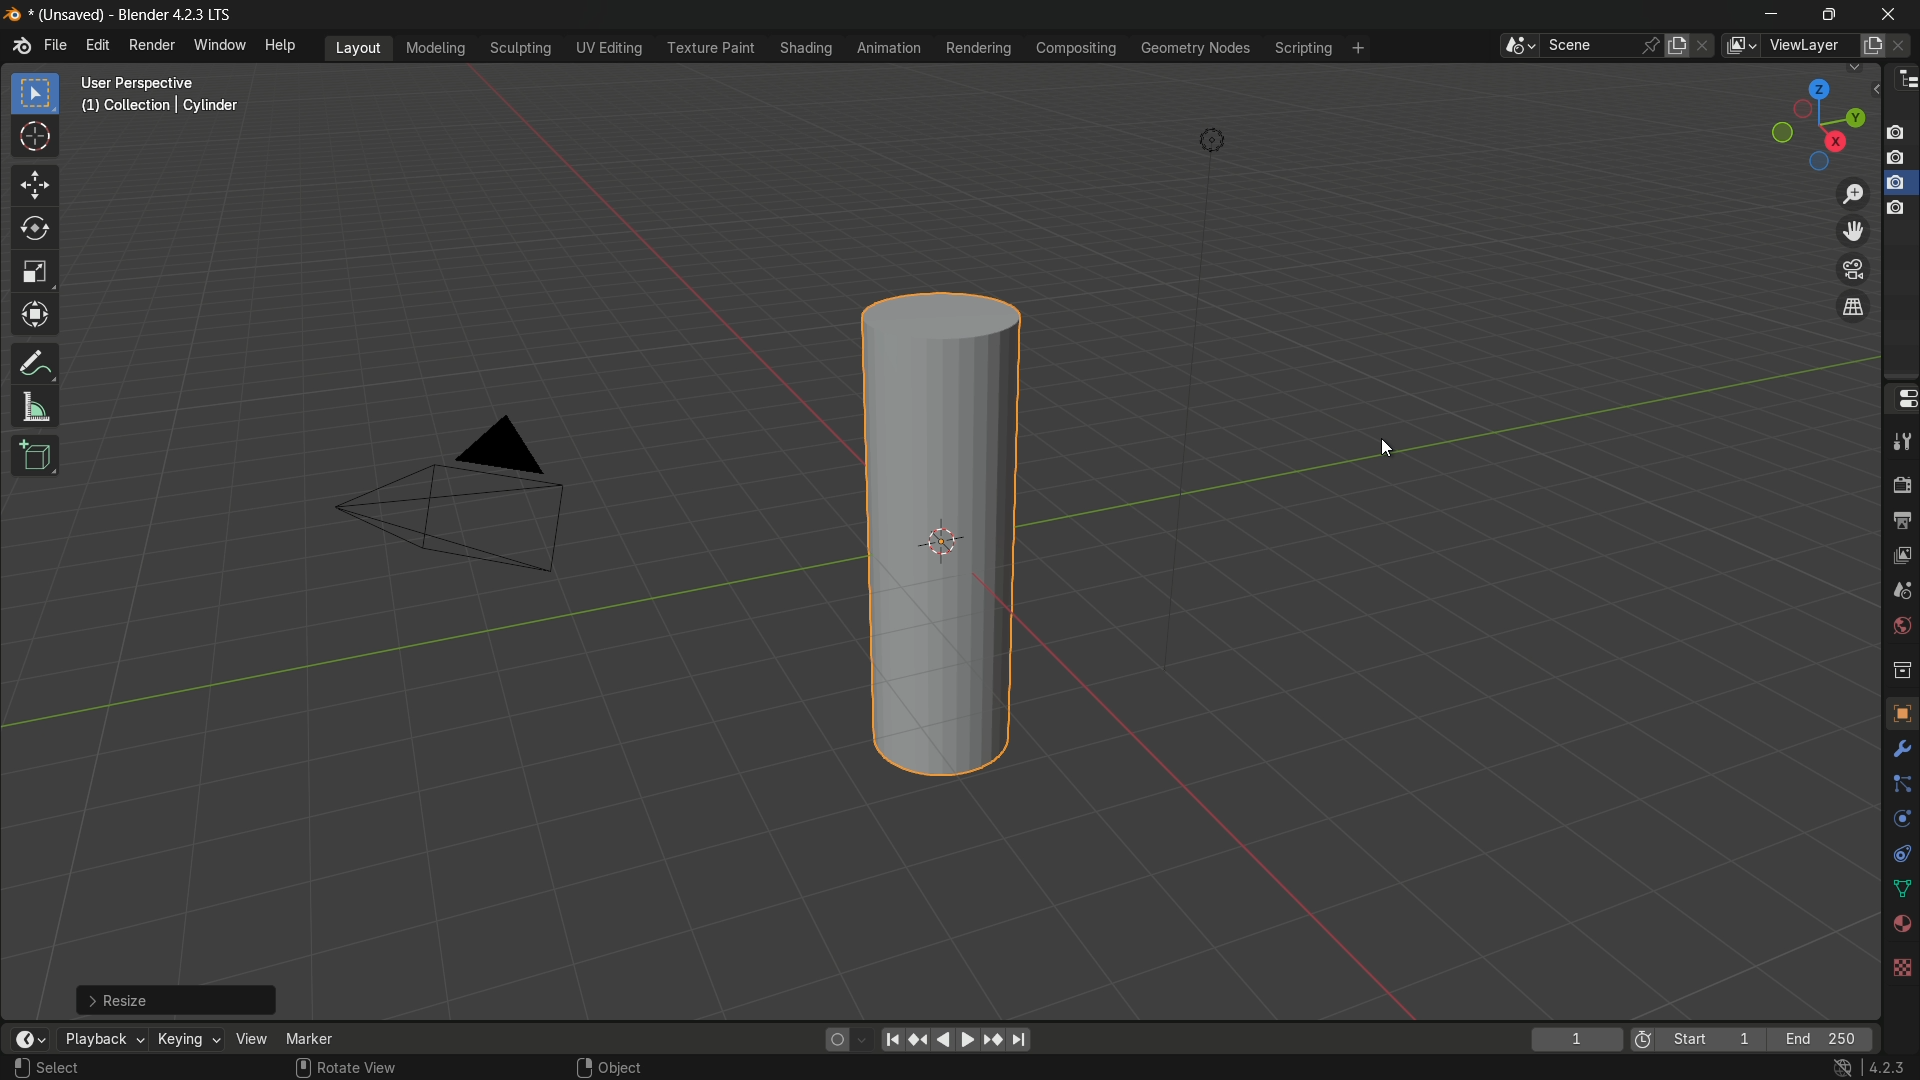  Describe the element at coordinates (35, 454) in the screenshot. I see `add cube` at that location.